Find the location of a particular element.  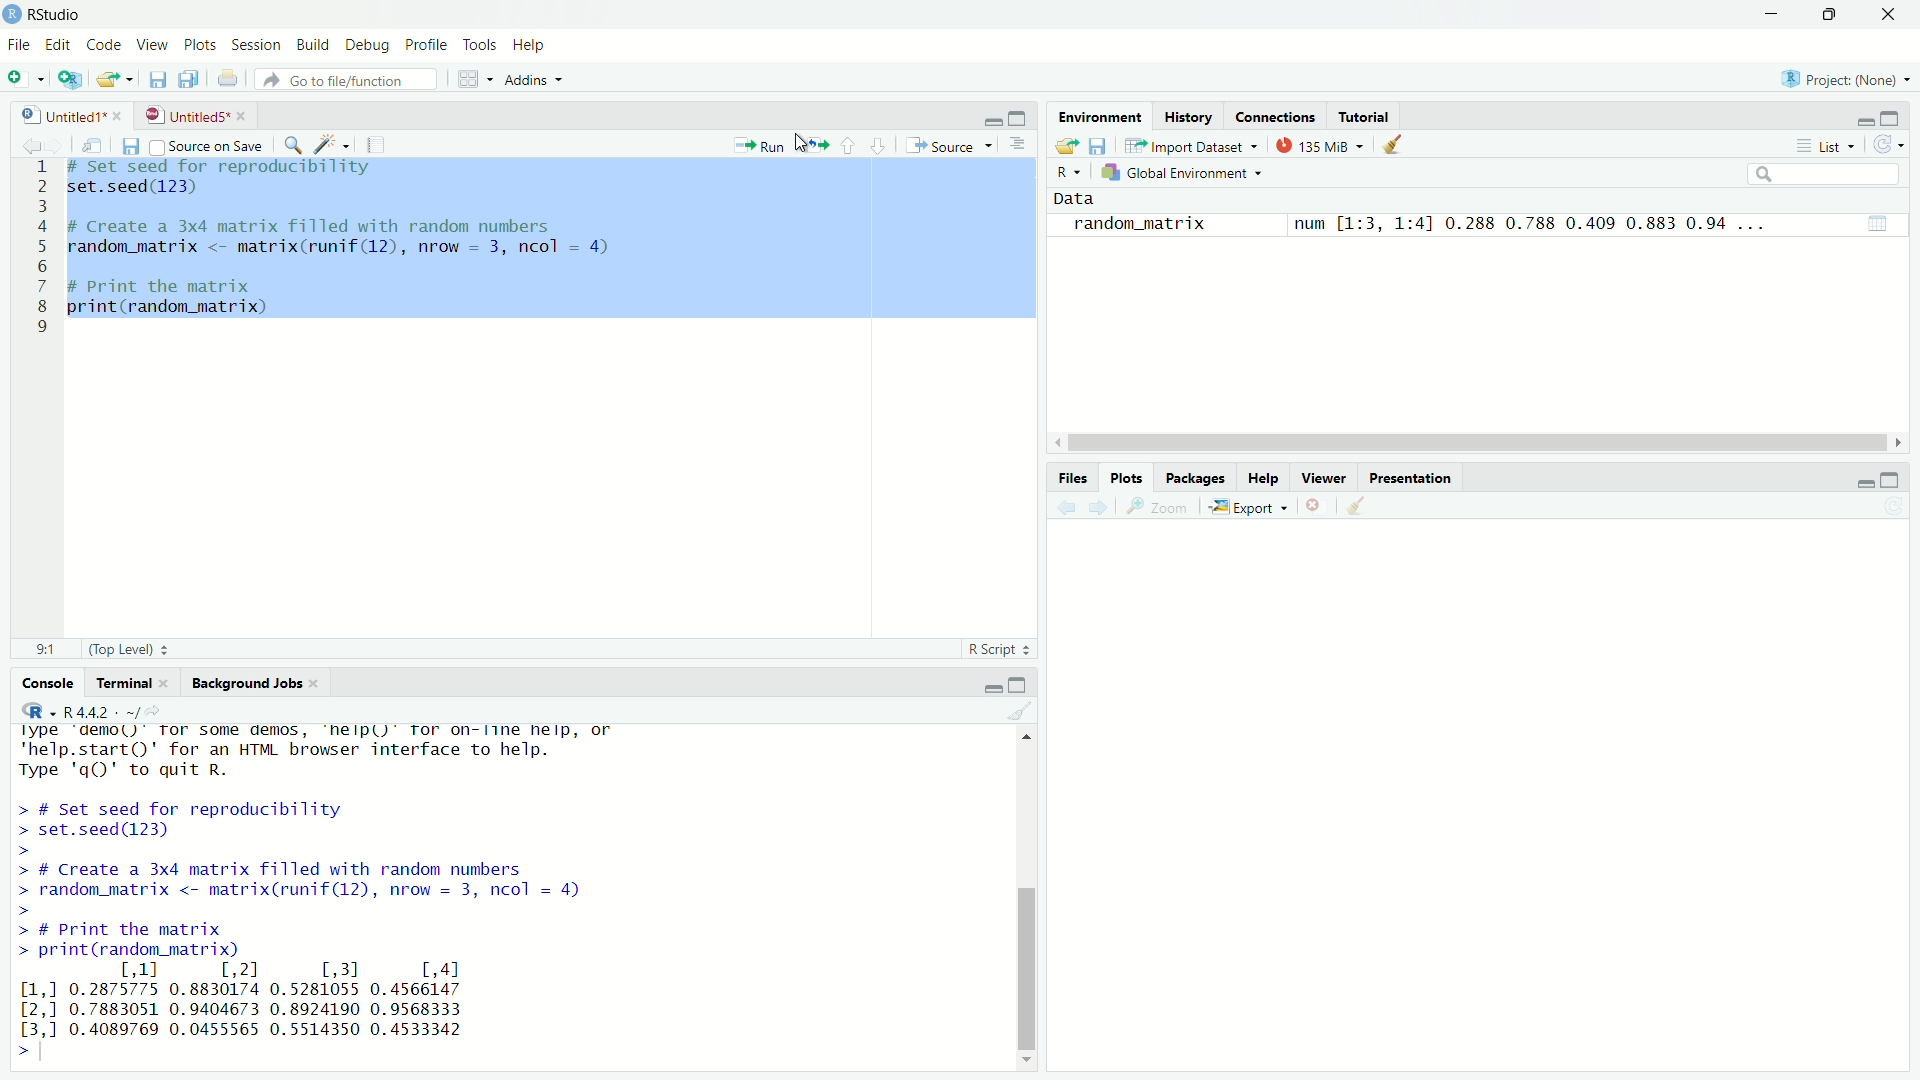

view is located at coordinates (1871, 228).